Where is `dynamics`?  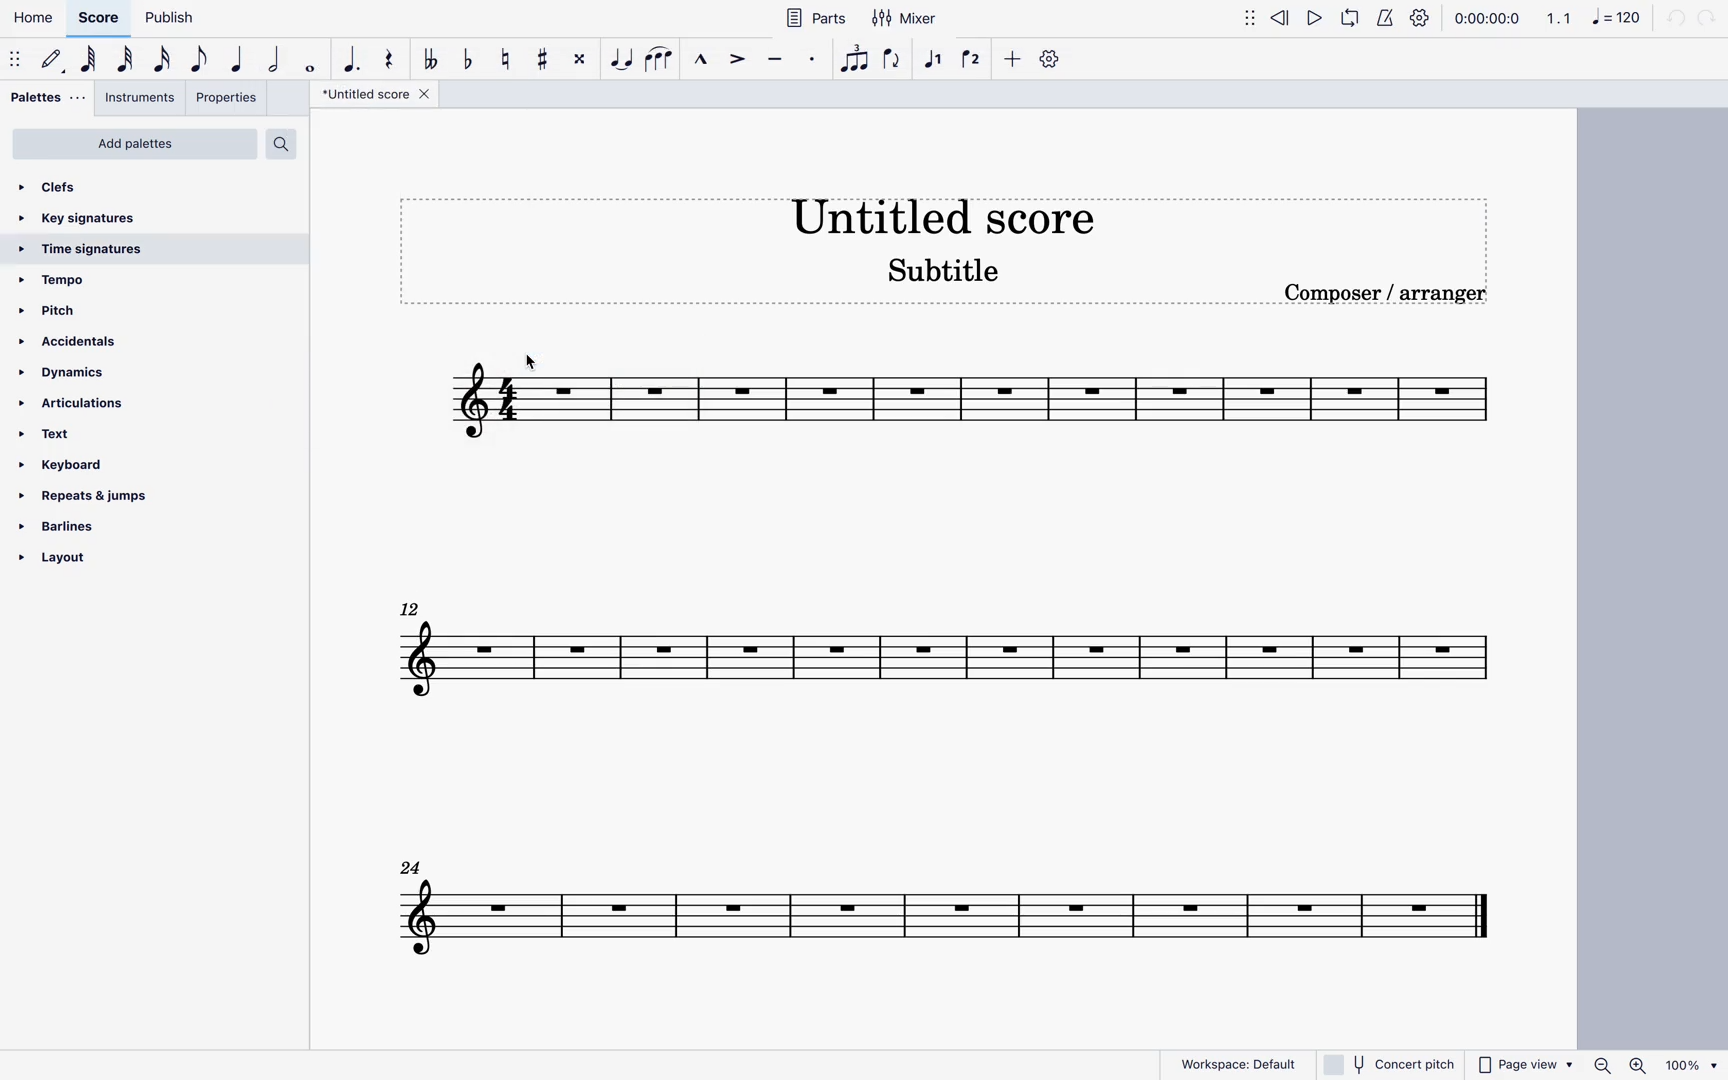
dynamics is located at coordinates (64, 370).